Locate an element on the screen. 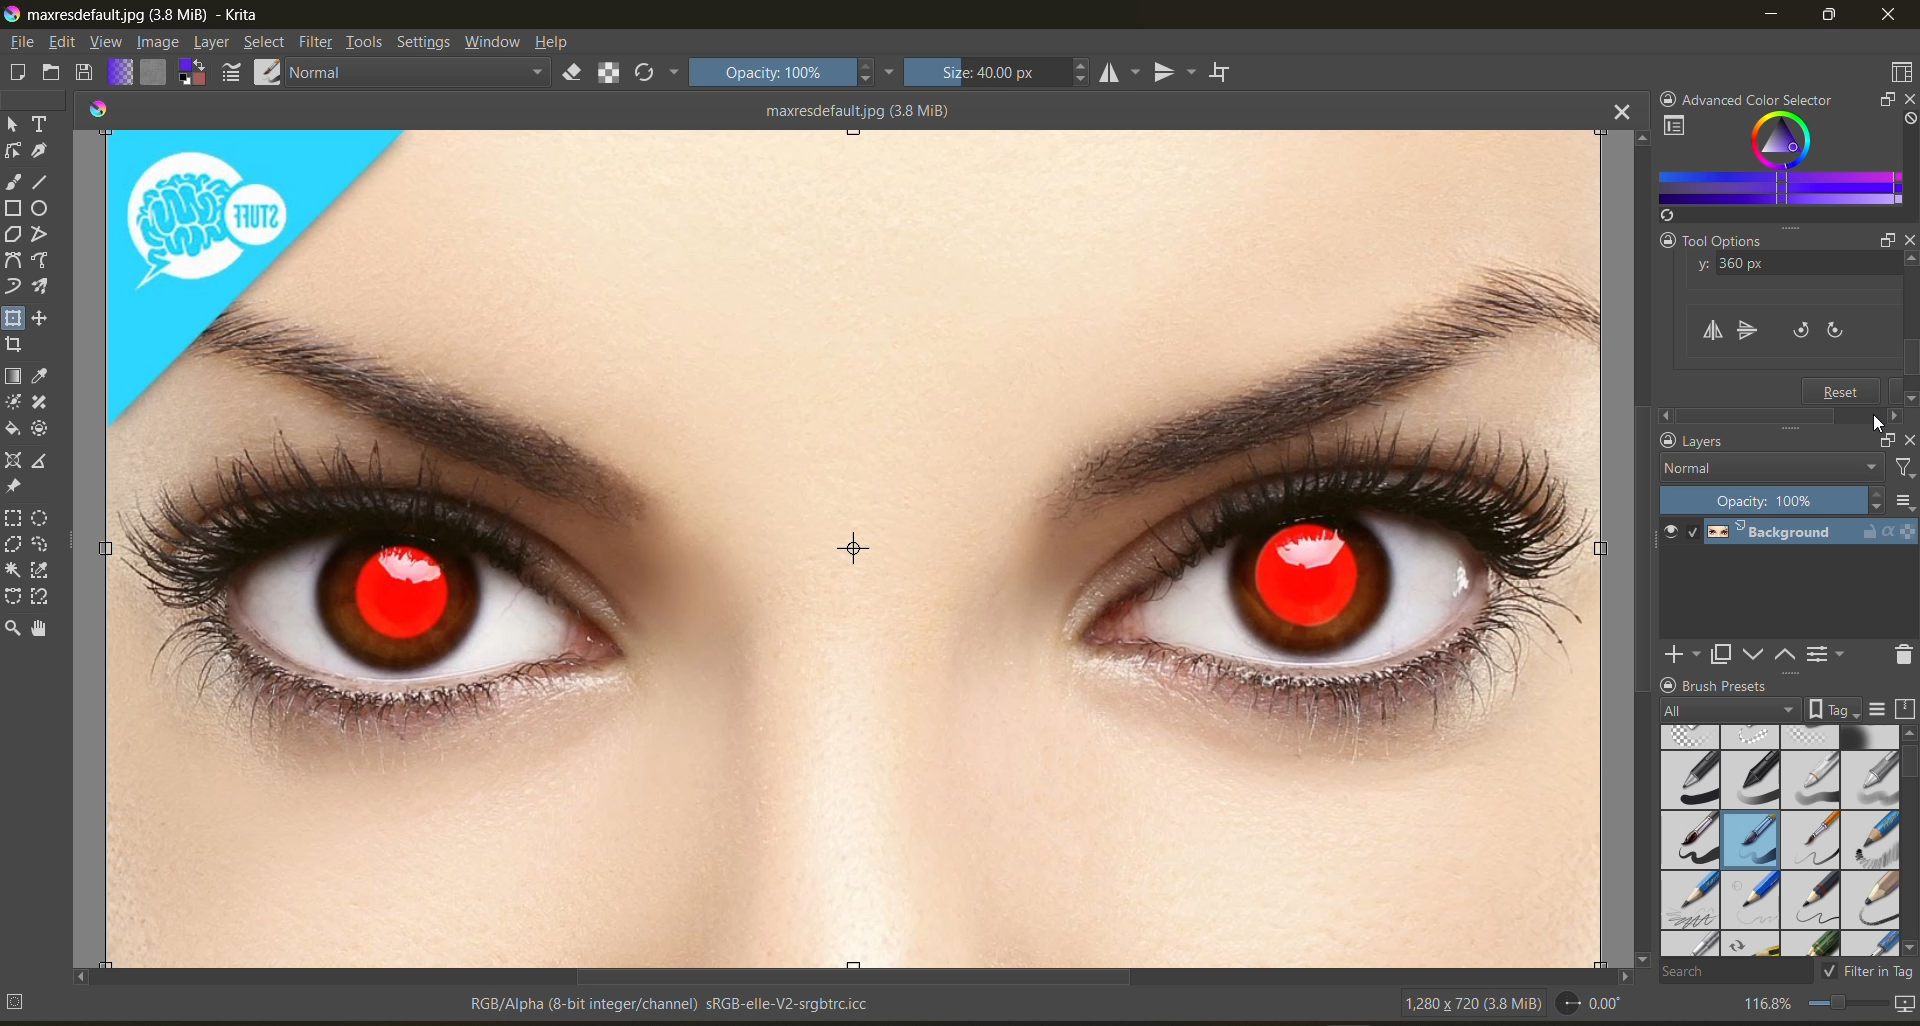  duplicate layer or mask is located at coordinates (1721, 653).